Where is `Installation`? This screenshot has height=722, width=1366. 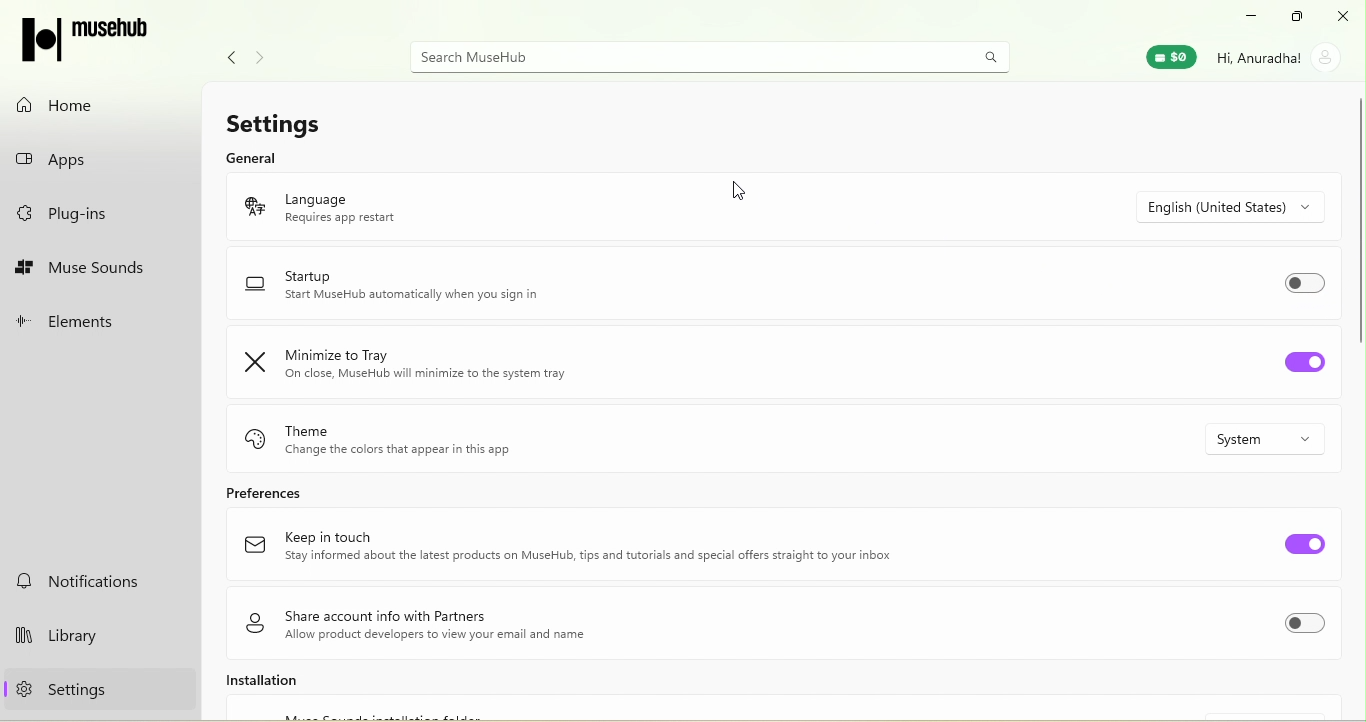
Installation is located at coordinates (303, 684).